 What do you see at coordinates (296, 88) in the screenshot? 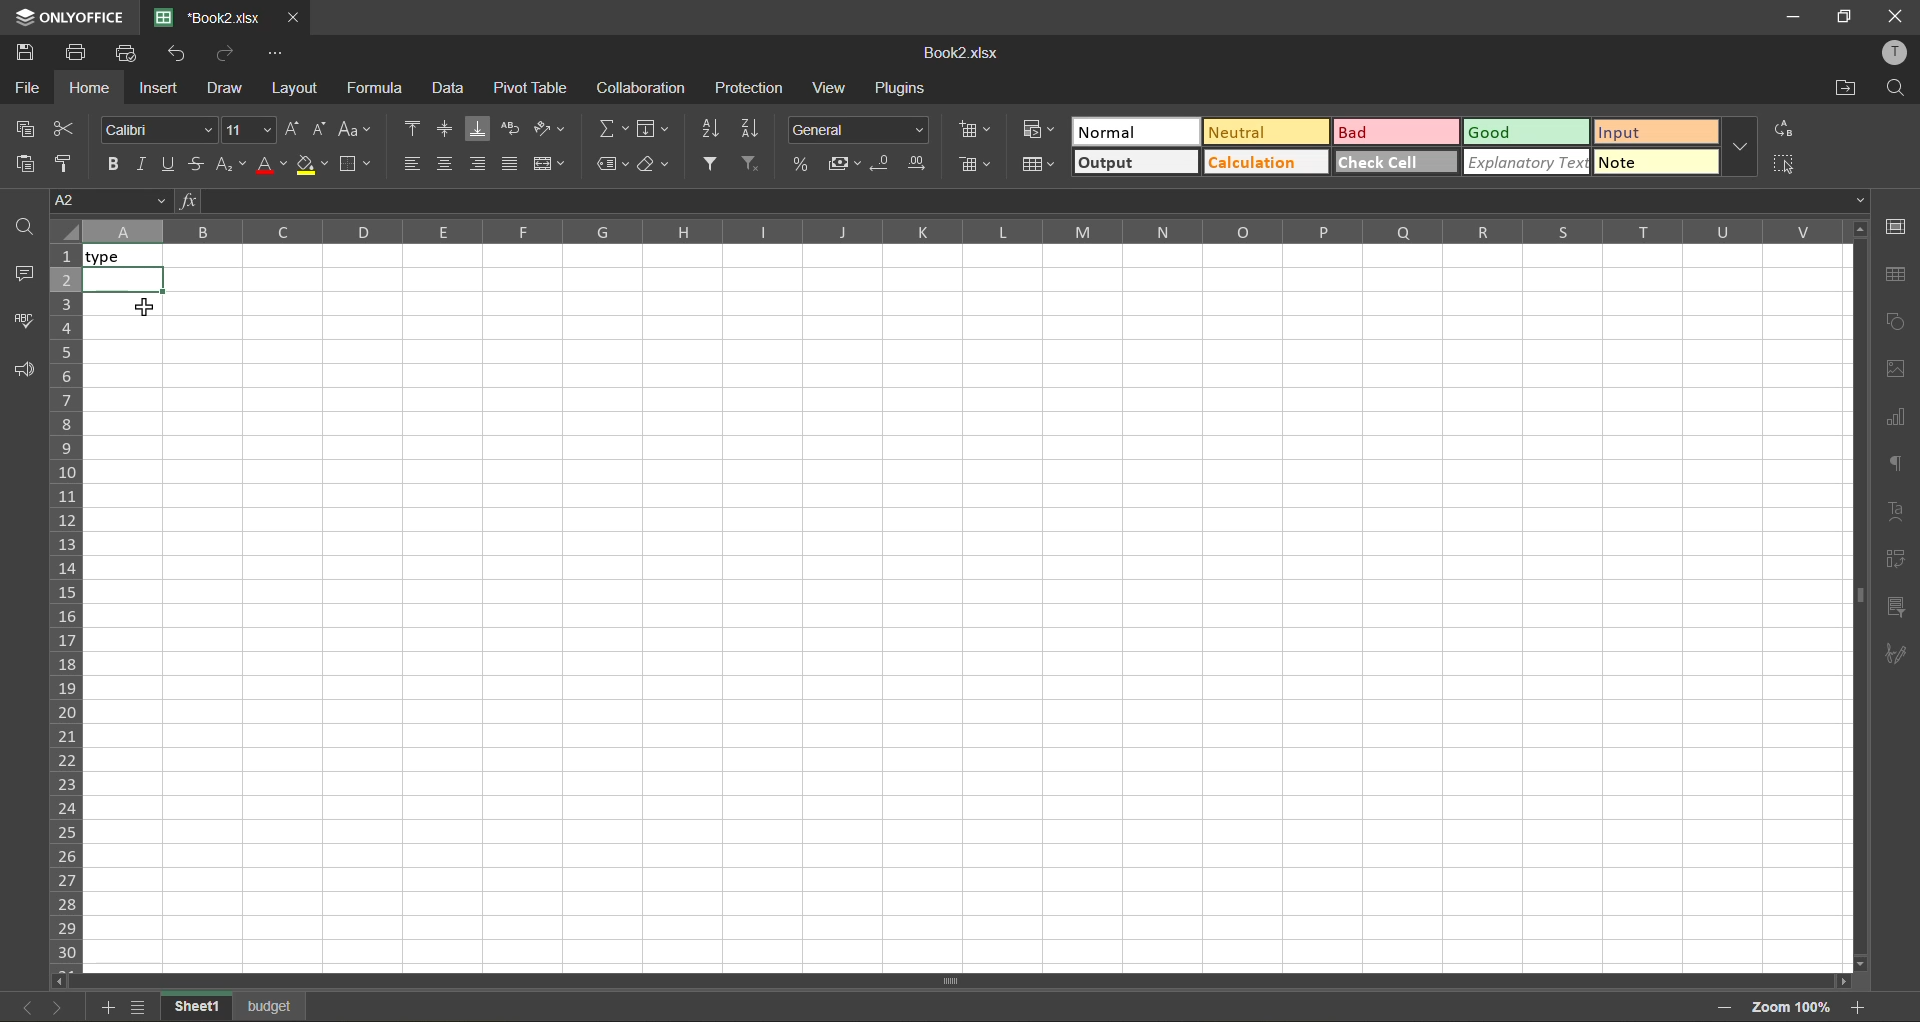
I see `layout` at bounding box center [296, 88].